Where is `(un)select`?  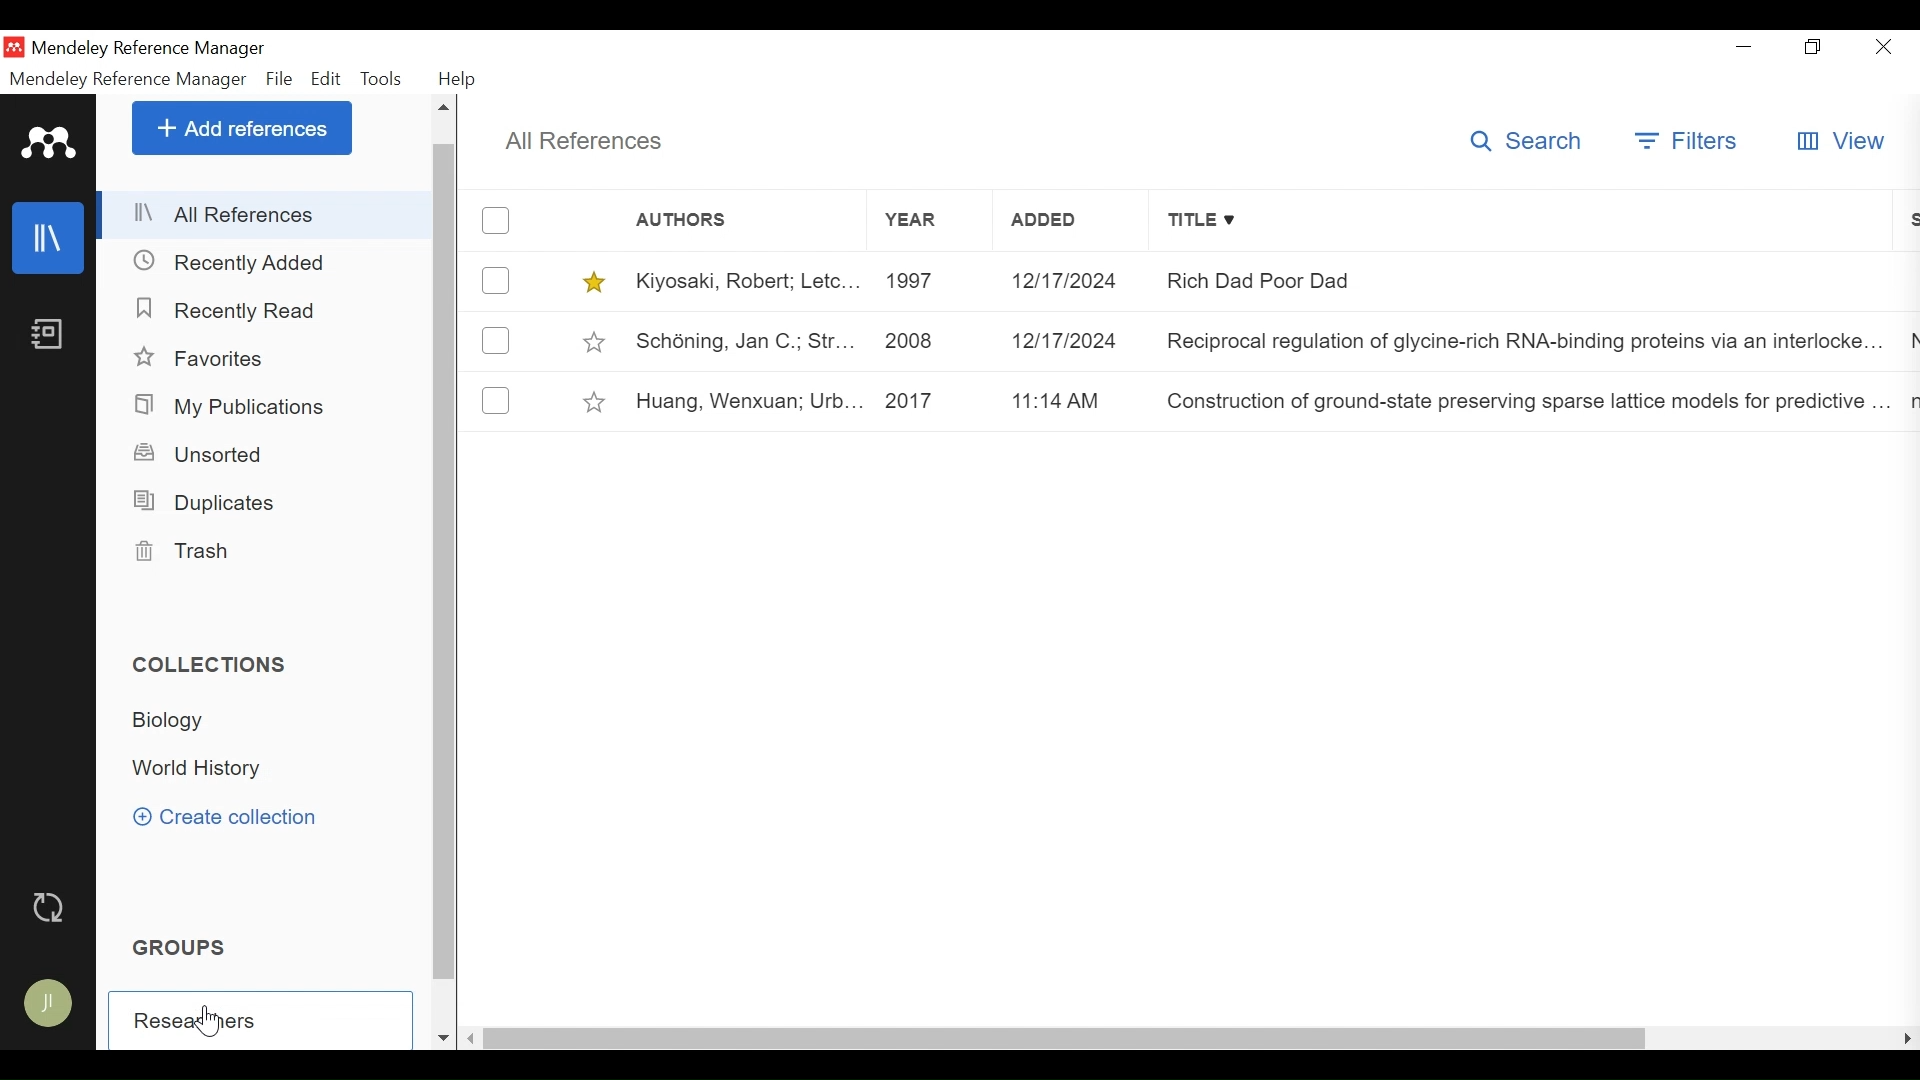
(un)select is located at coordinates (494, 342).